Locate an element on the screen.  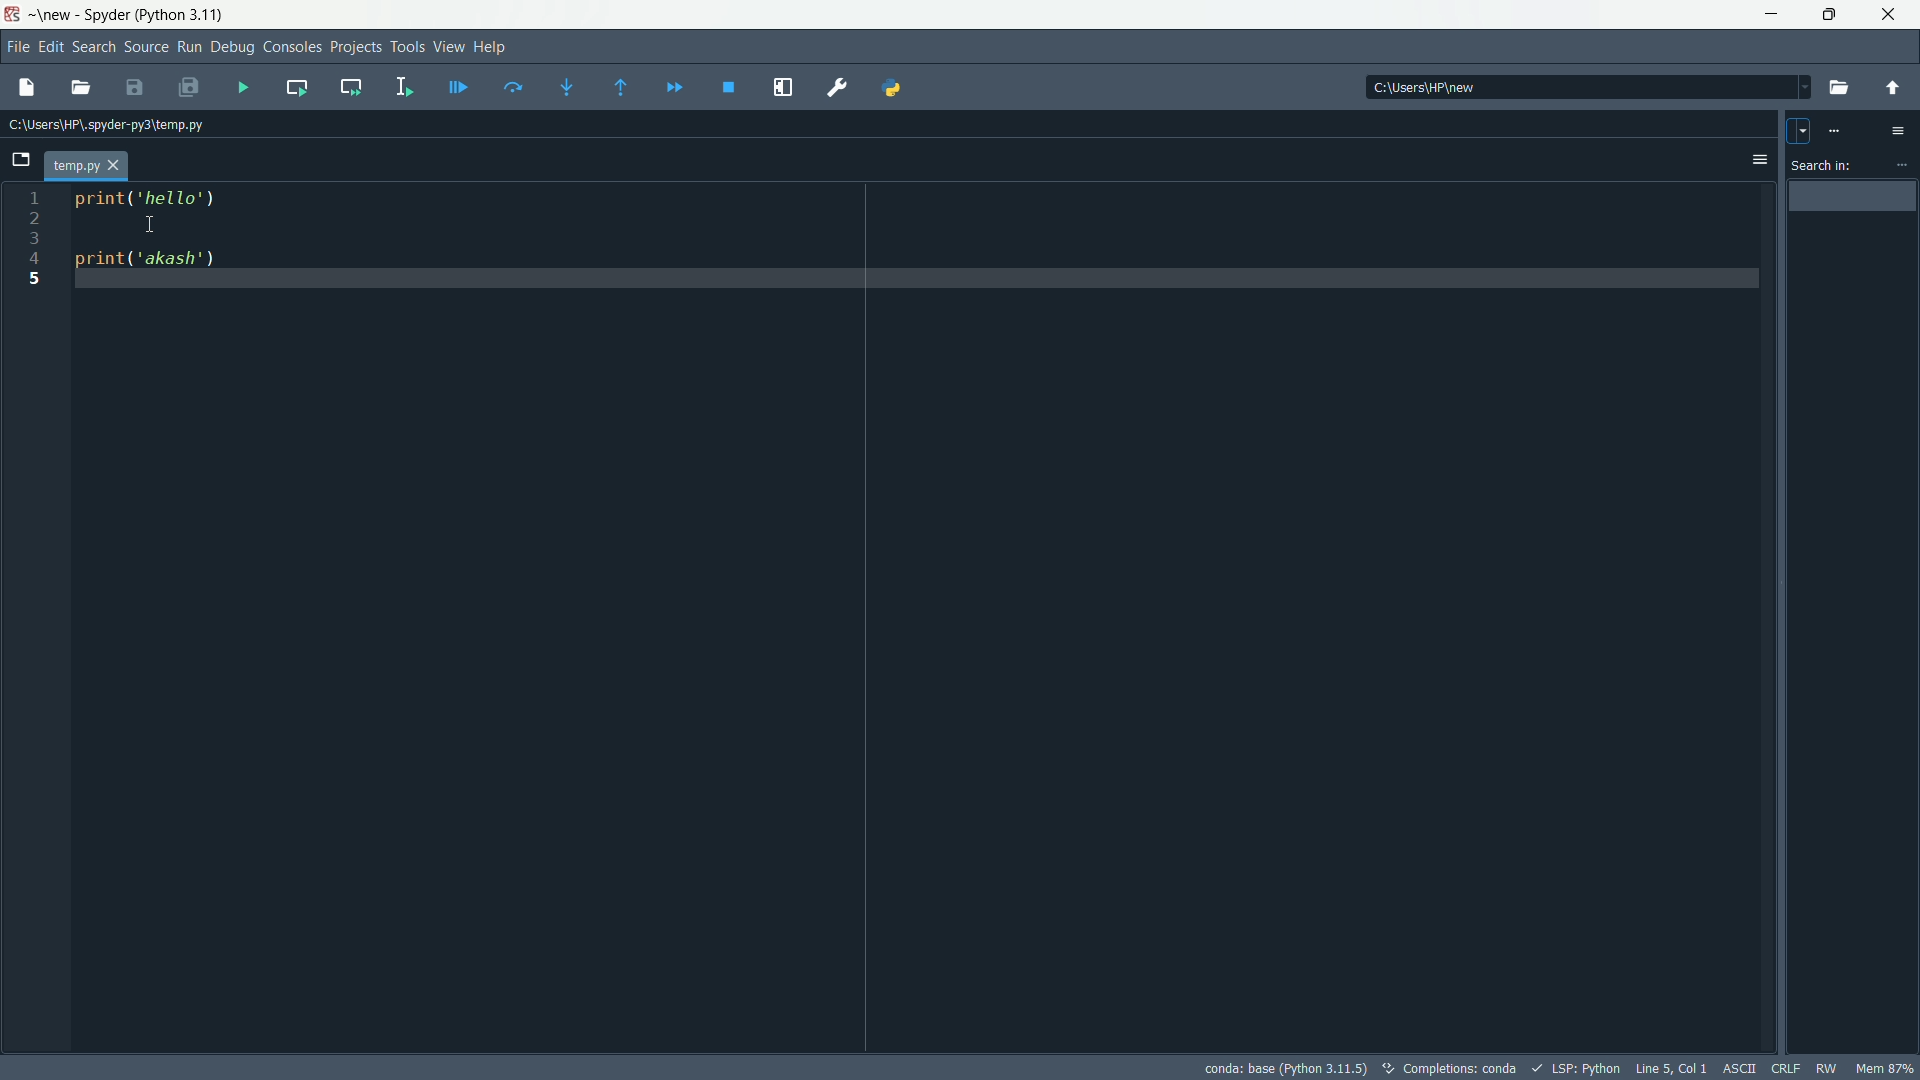
find in files pane settings is located at coordinates (1902, 133).